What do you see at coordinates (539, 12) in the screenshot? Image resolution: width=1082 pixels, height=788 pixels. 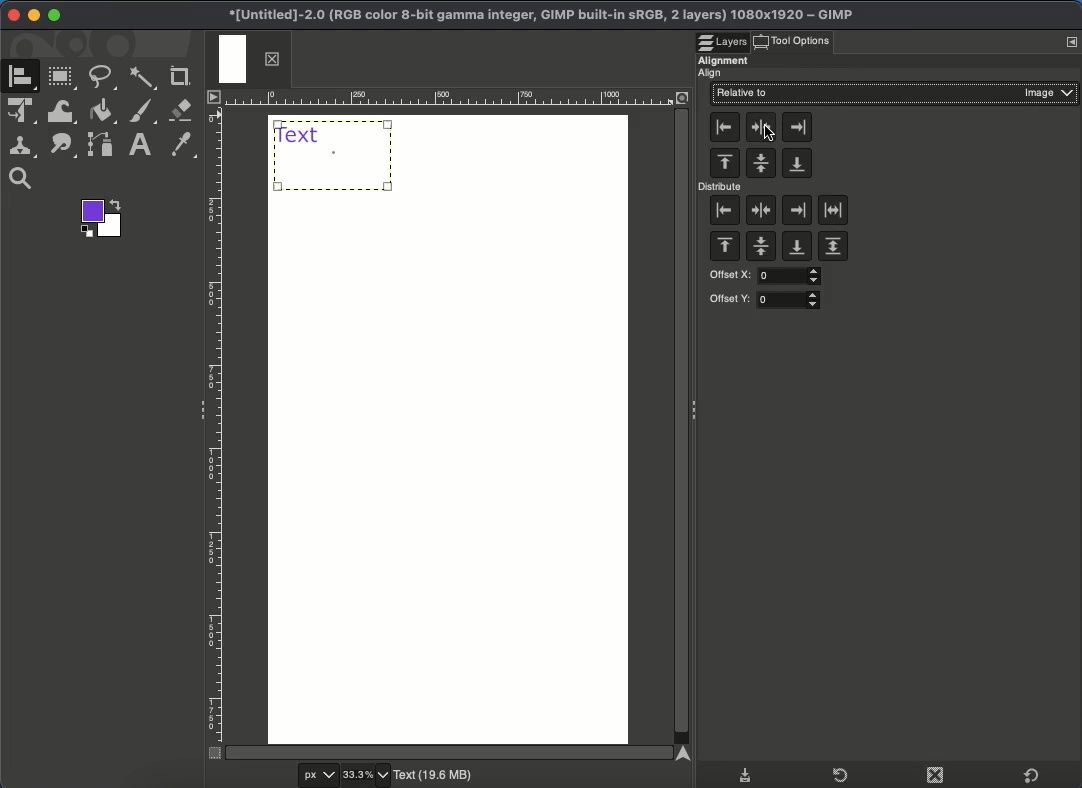 I see `Project name` at bounding box center [539, 12].